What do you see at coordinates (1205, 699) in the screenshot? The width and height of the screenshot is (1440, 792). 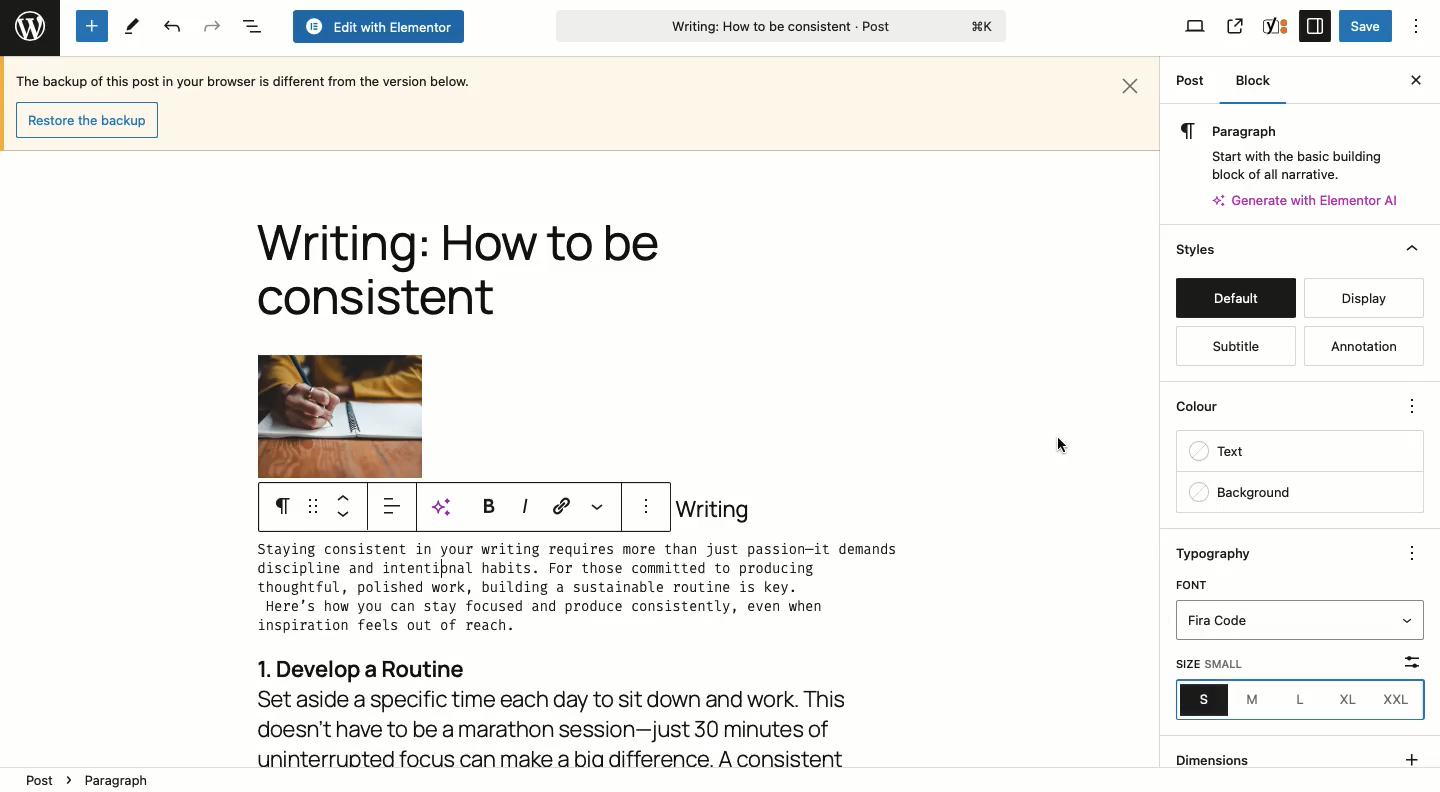 I see `Small selected` at bounding box center [1205, 699].